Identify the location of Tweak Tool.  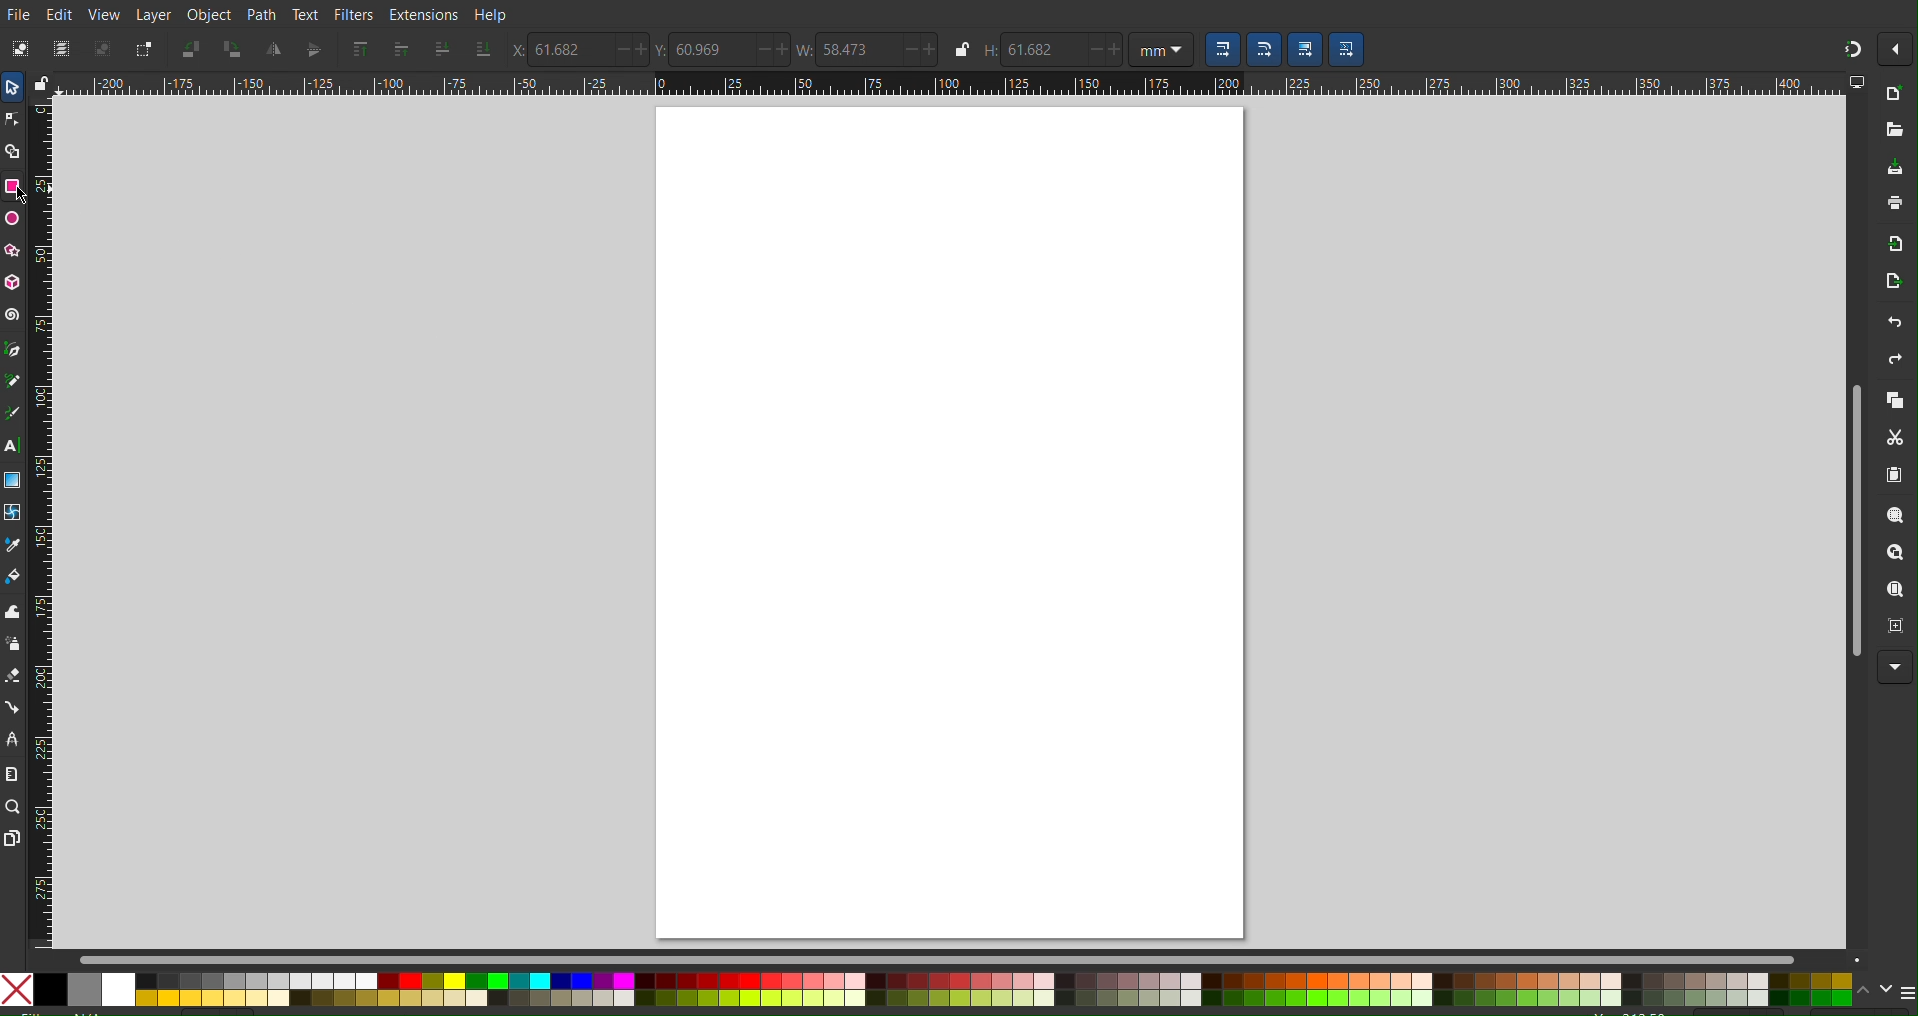
(12, 615).